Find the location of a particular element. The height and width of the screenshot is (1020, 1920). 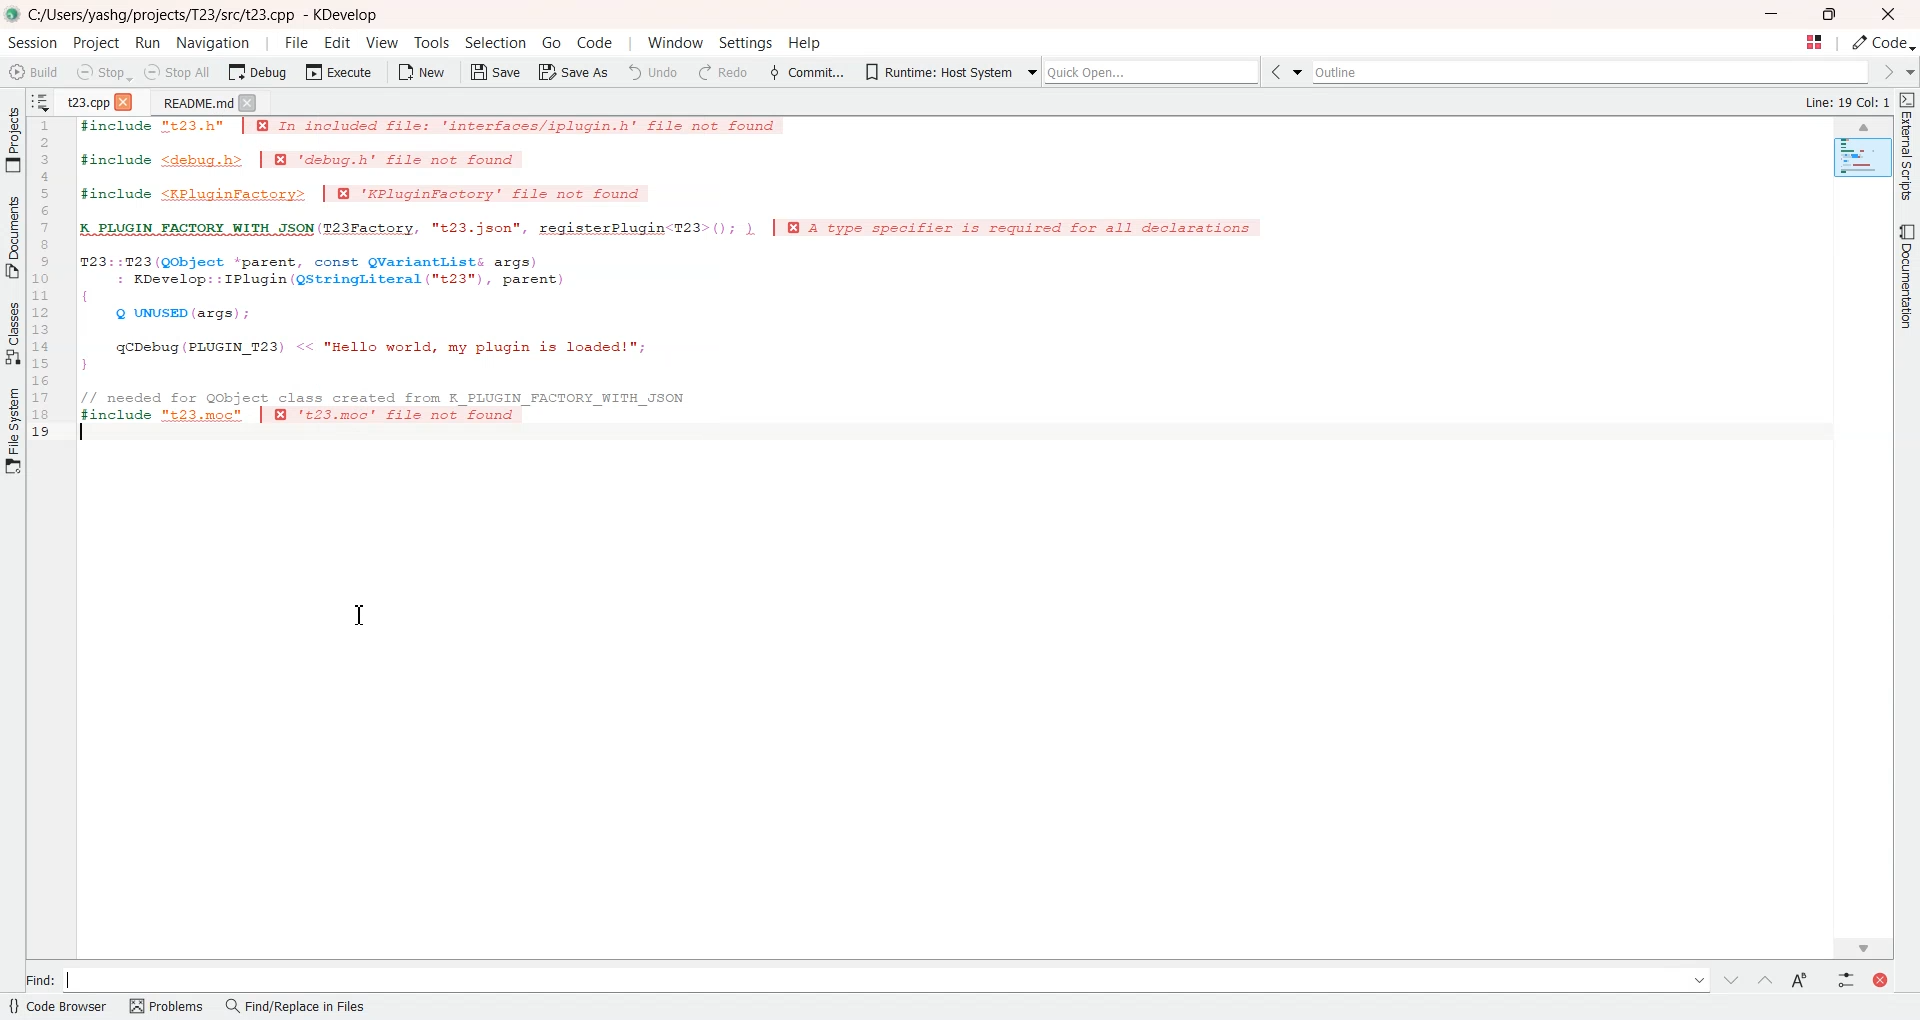

Quick open is located at coordinates (1154, 72).